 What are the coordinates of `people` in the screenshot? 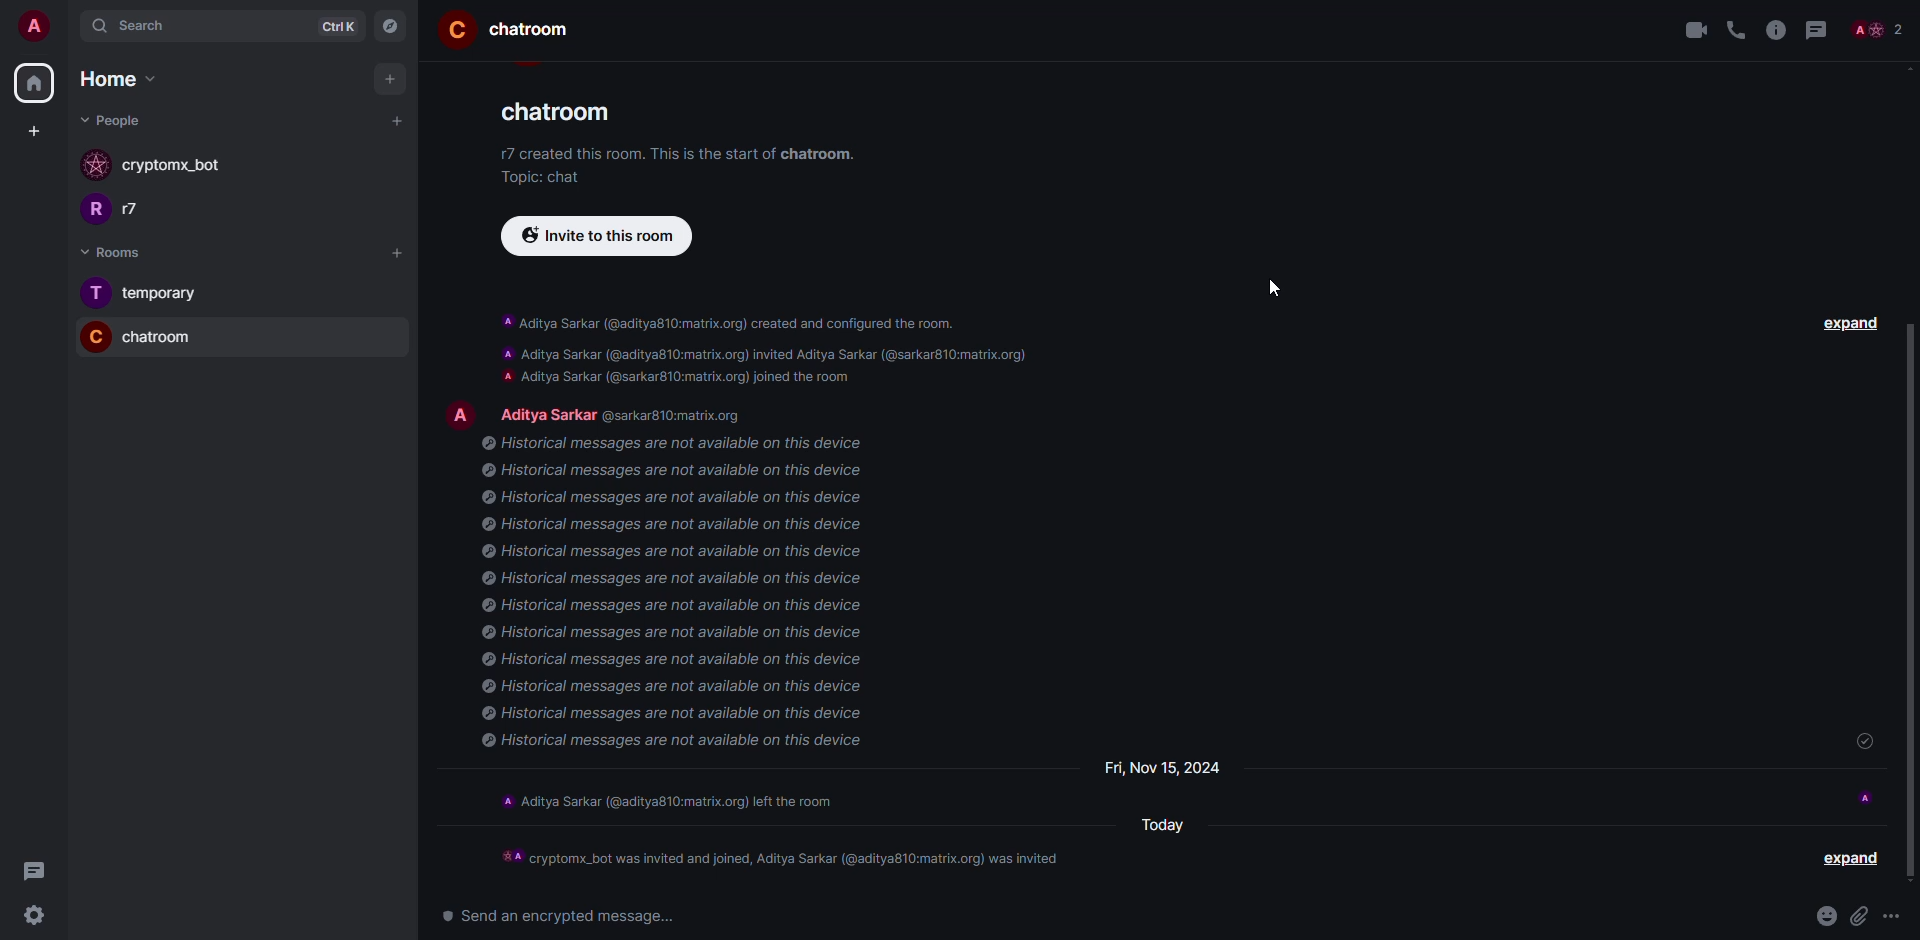 It's located at (545, 412).